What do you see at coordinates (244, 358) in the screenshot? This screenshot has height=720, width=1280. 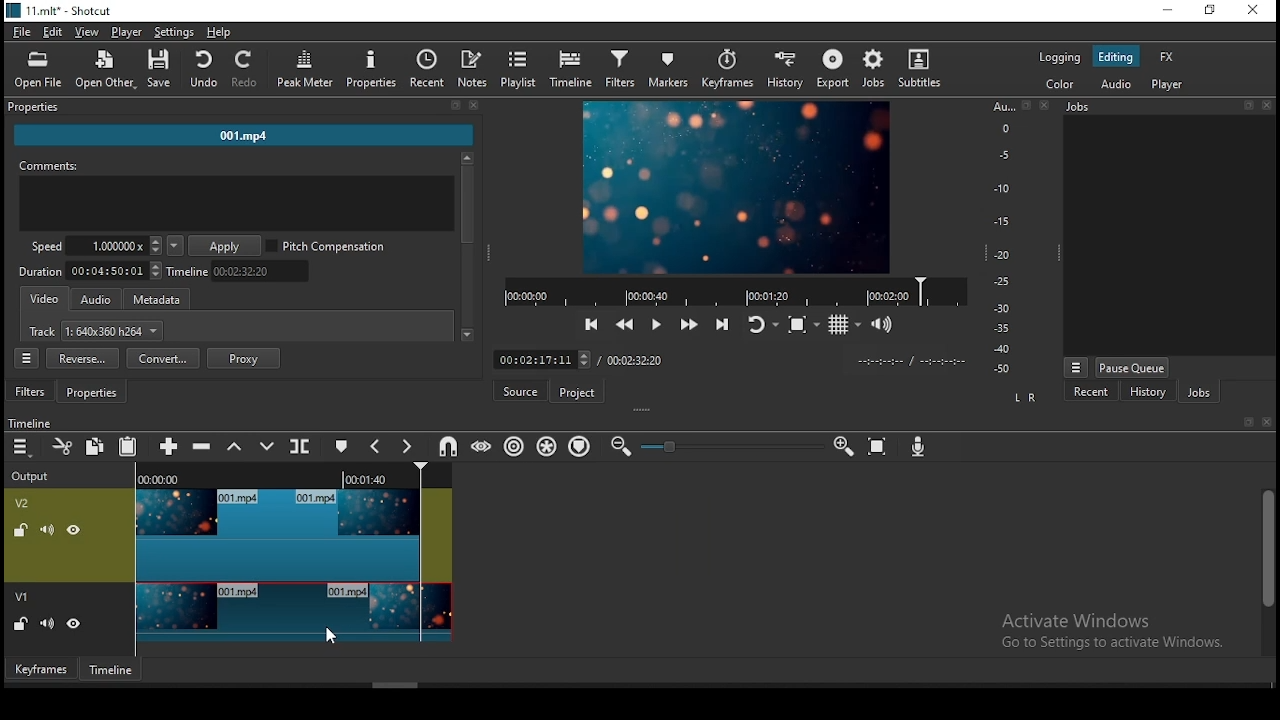 I see `proxy` at bounding box center [244, 358].